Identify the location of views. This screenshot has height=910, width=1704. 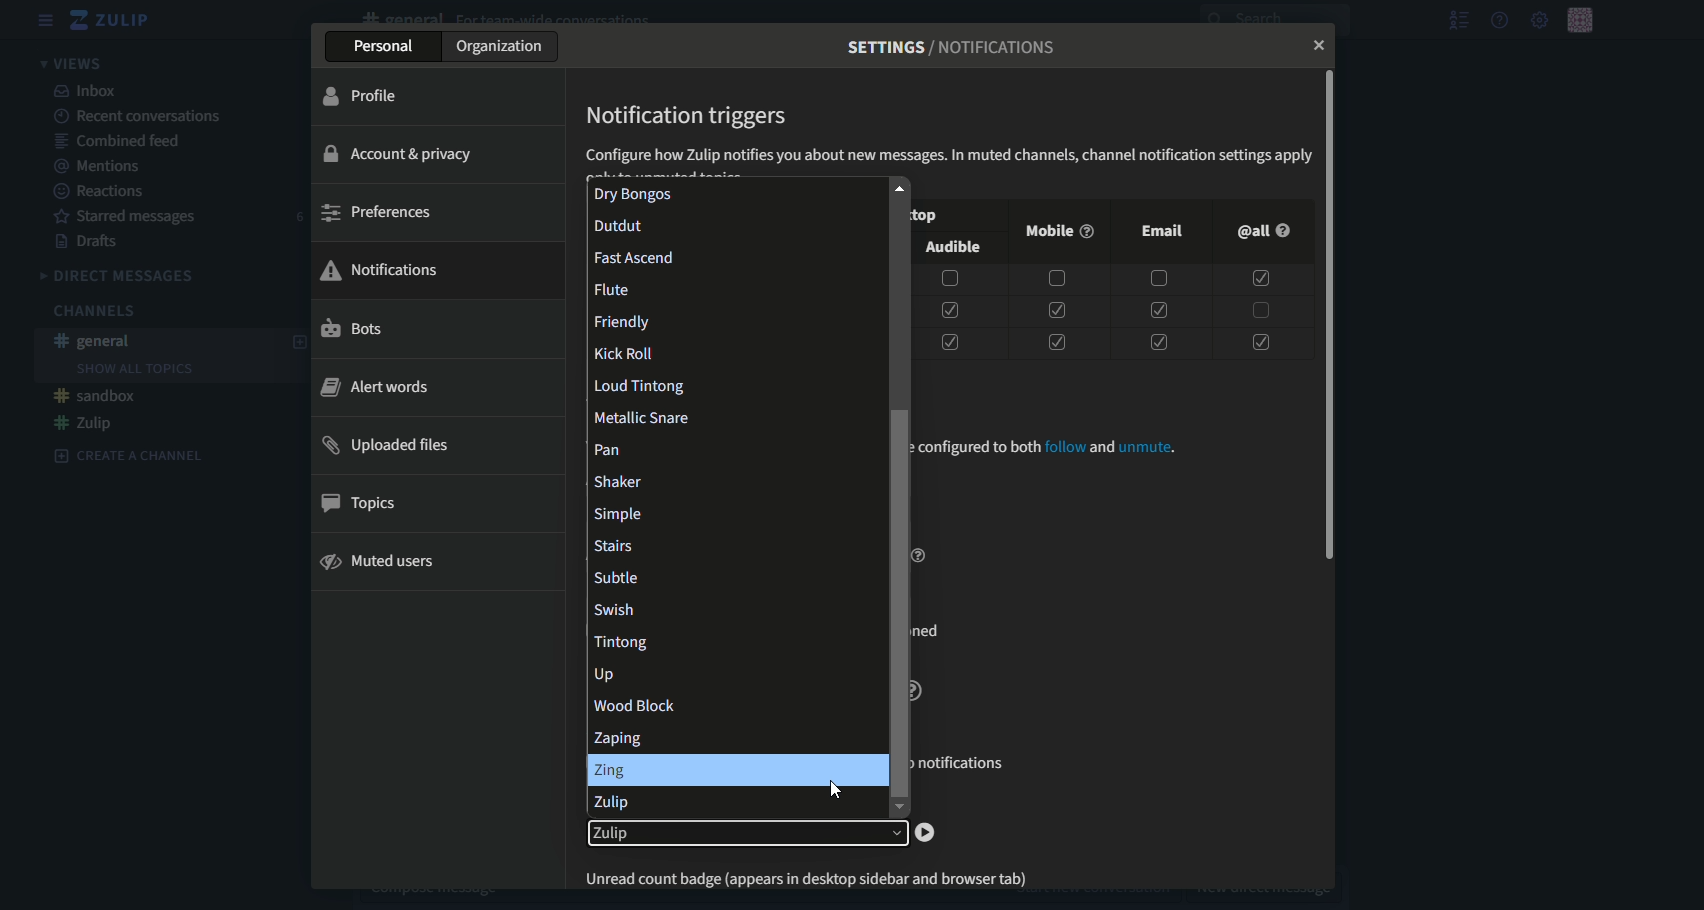
(76, 62).